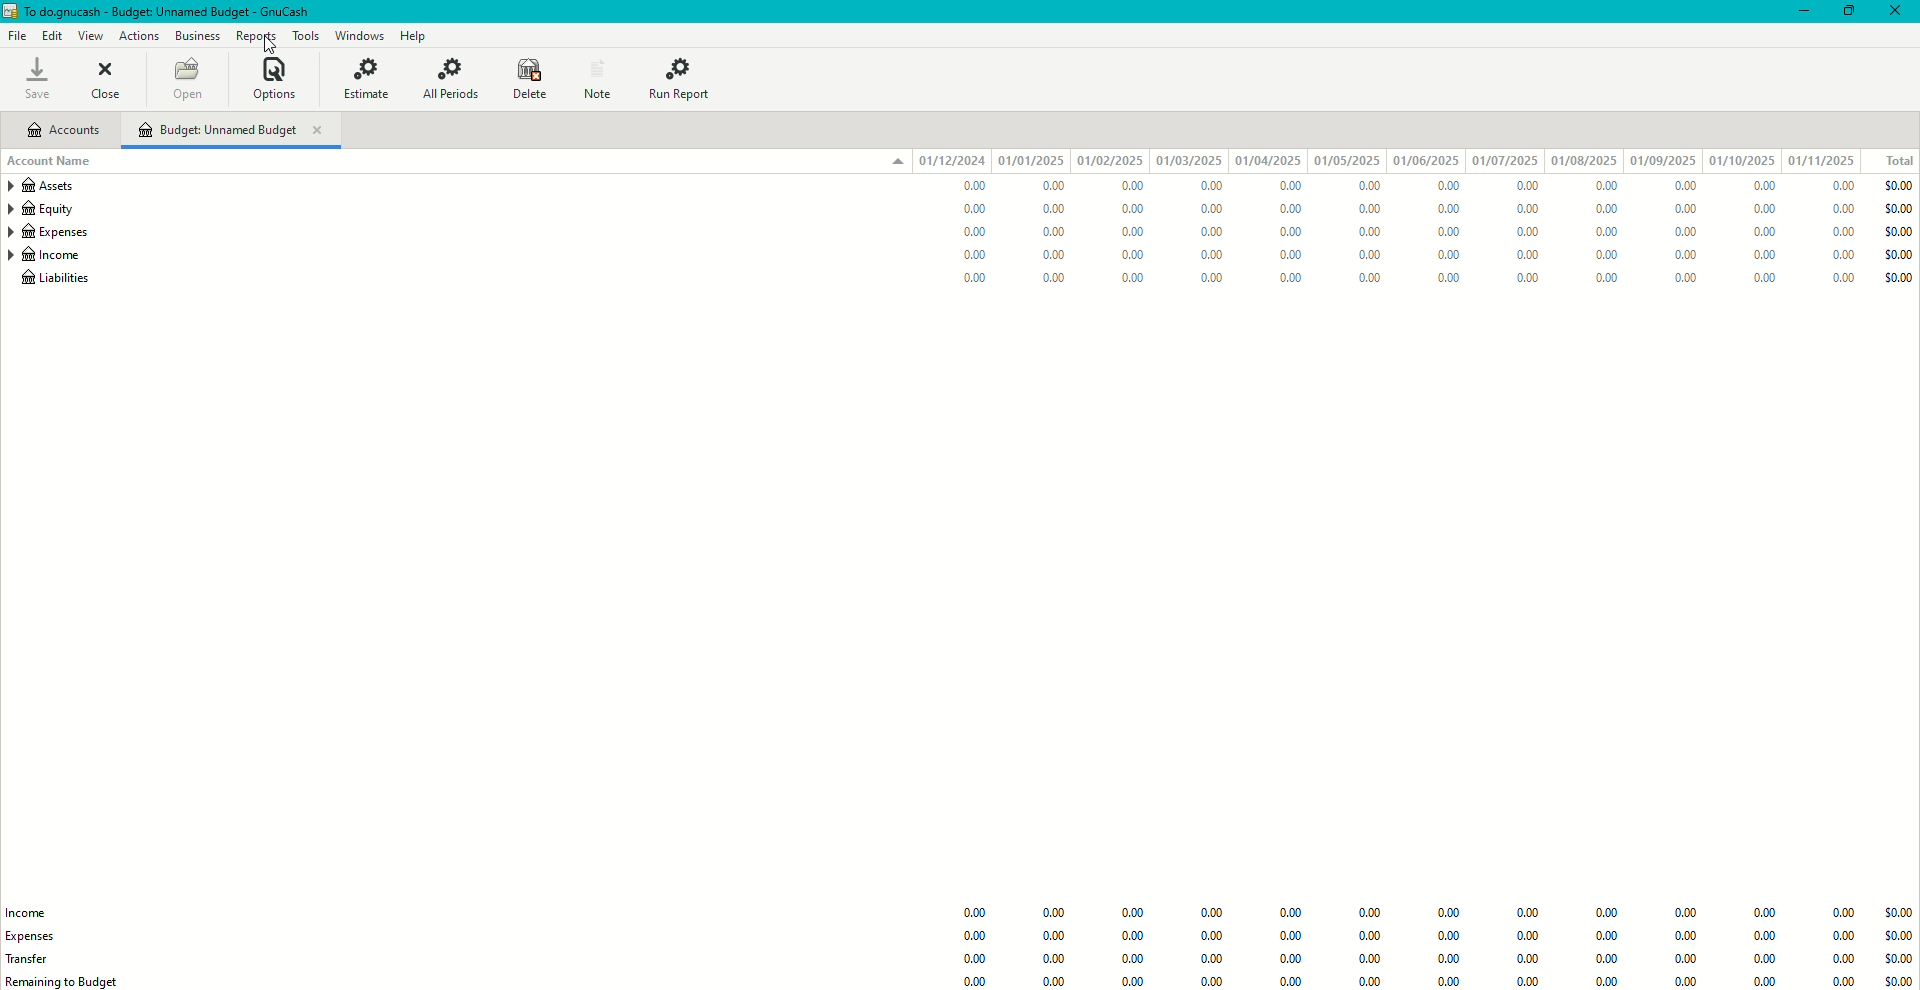 The width and height of the screenshot is (1920, 990). What do you see at coordinates (1842, 256) in the screenshot?
I see `0.00` at bounding box center [1842, 256].